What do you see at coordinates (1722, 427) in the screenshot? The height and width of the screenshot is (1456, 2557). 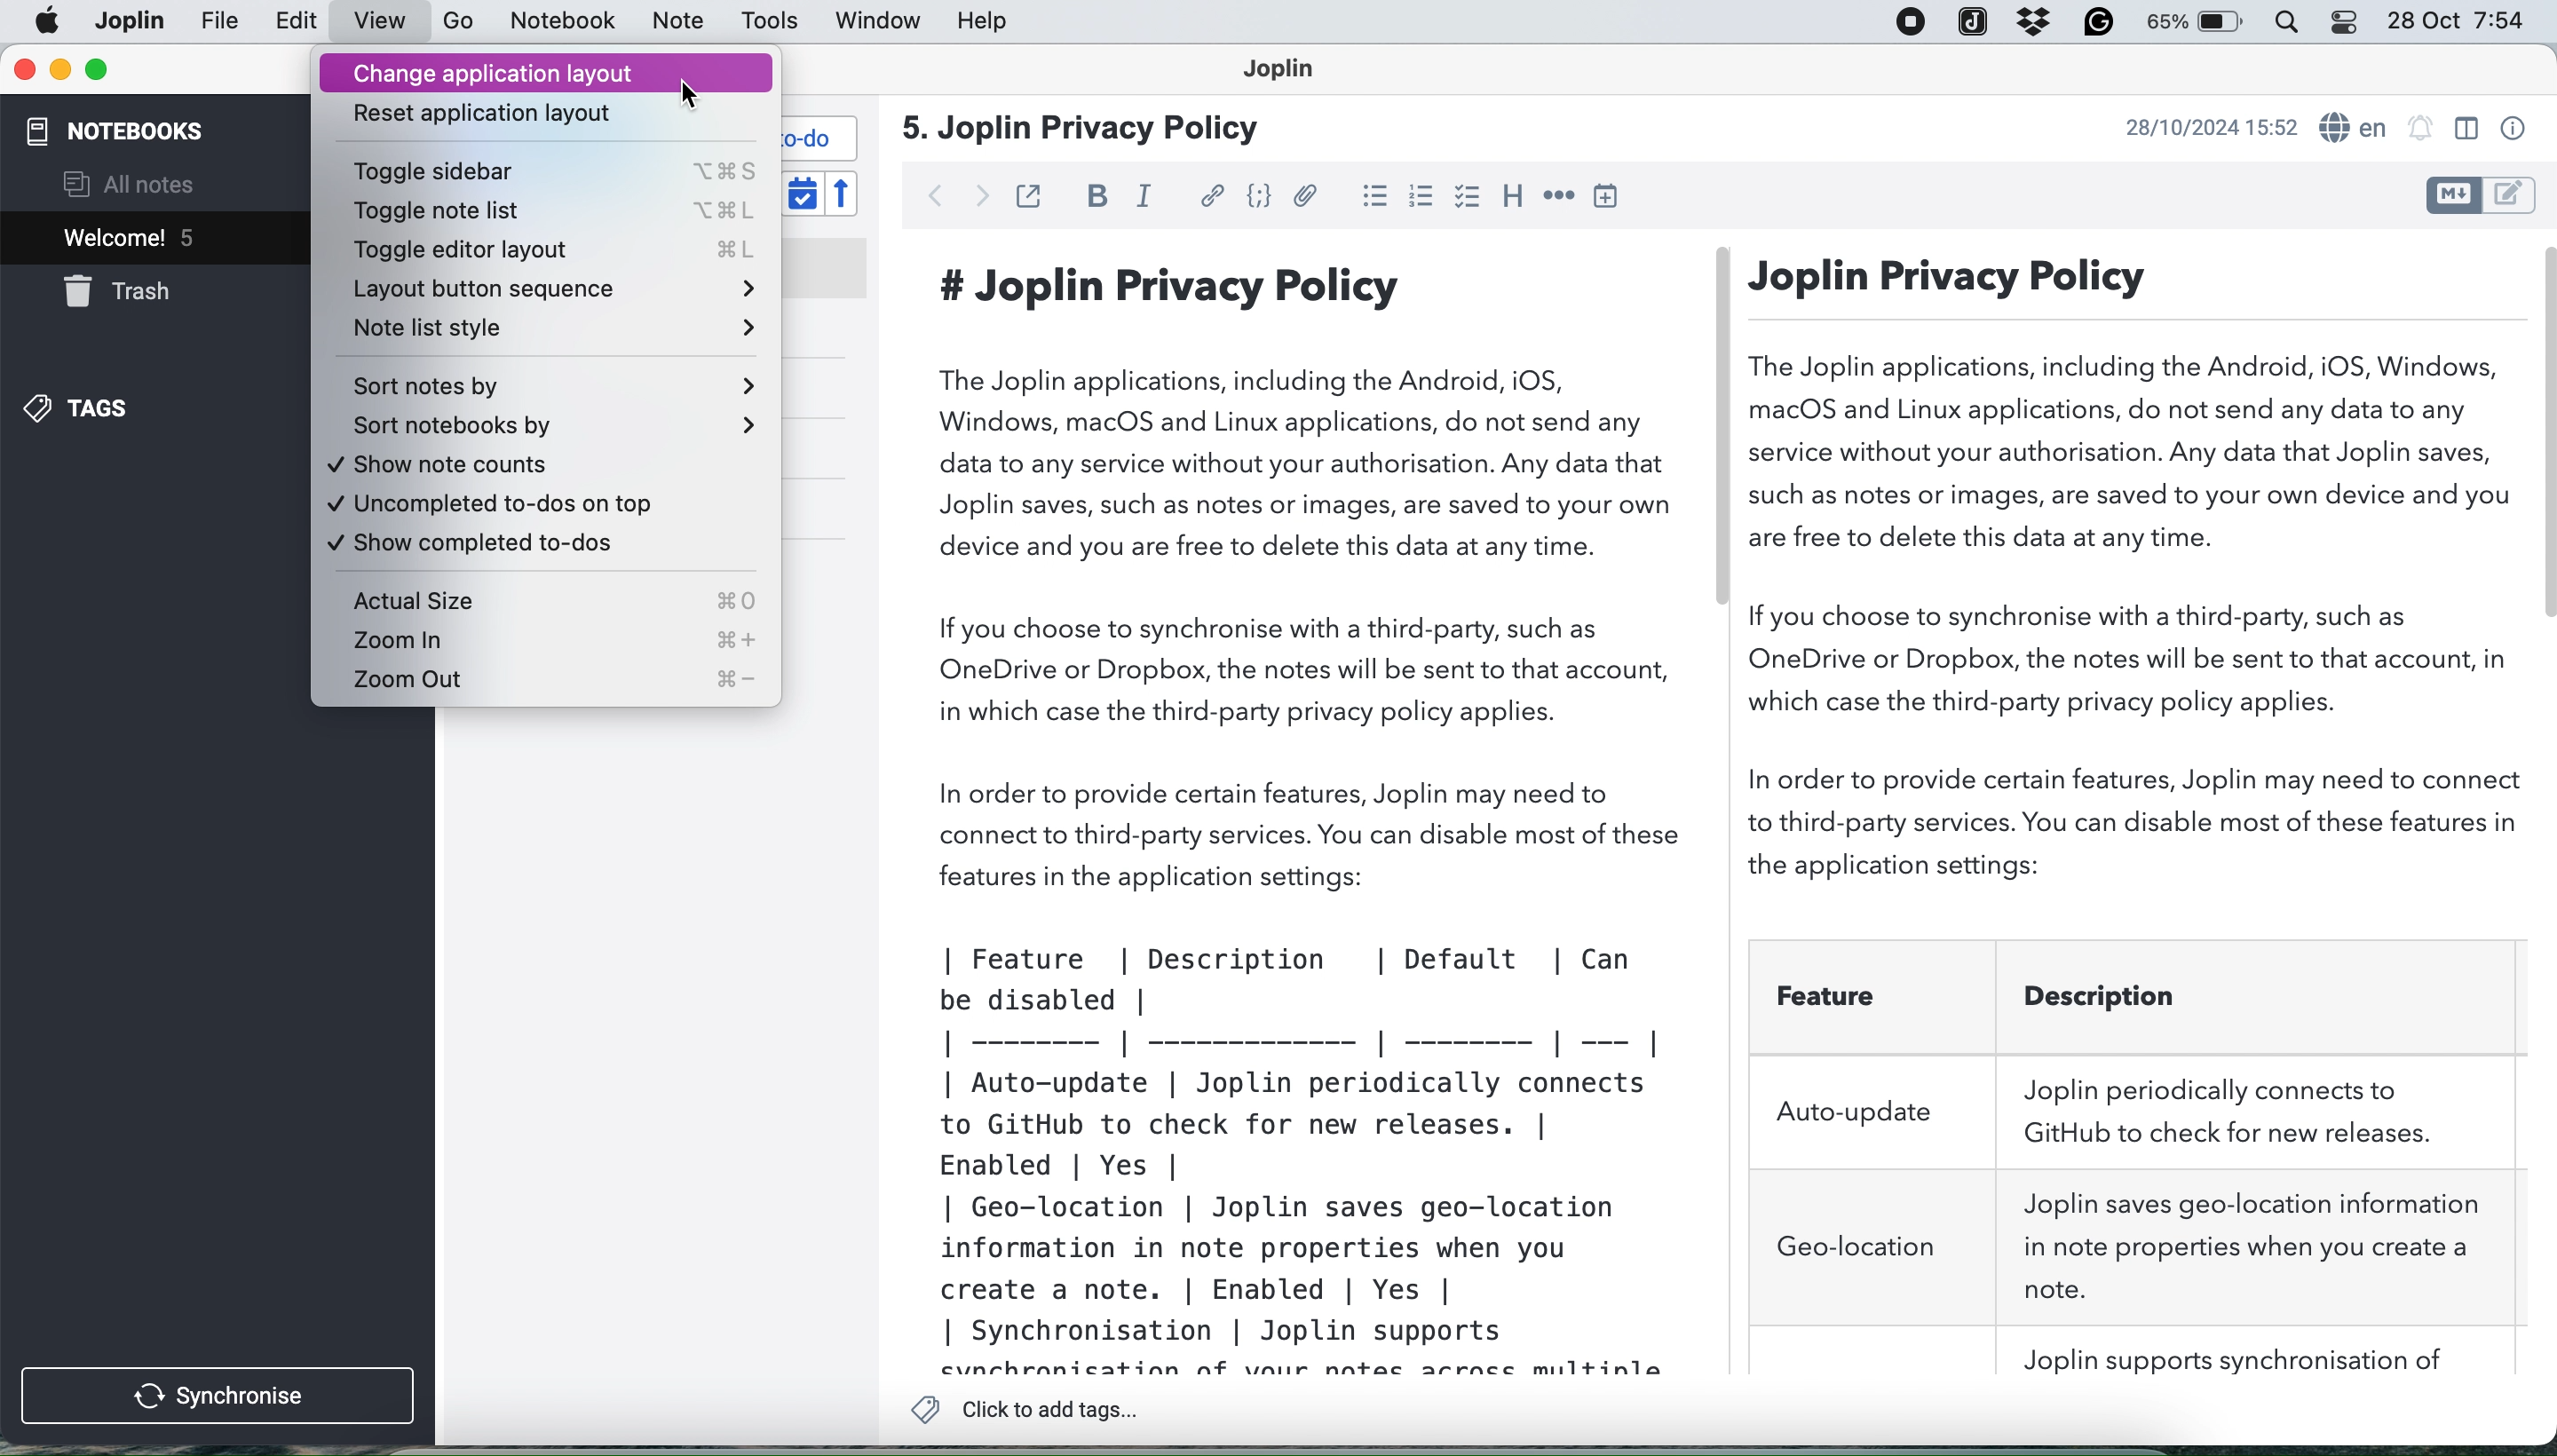 I see `vertical scroll bar` at bounding box center [1722, 427].